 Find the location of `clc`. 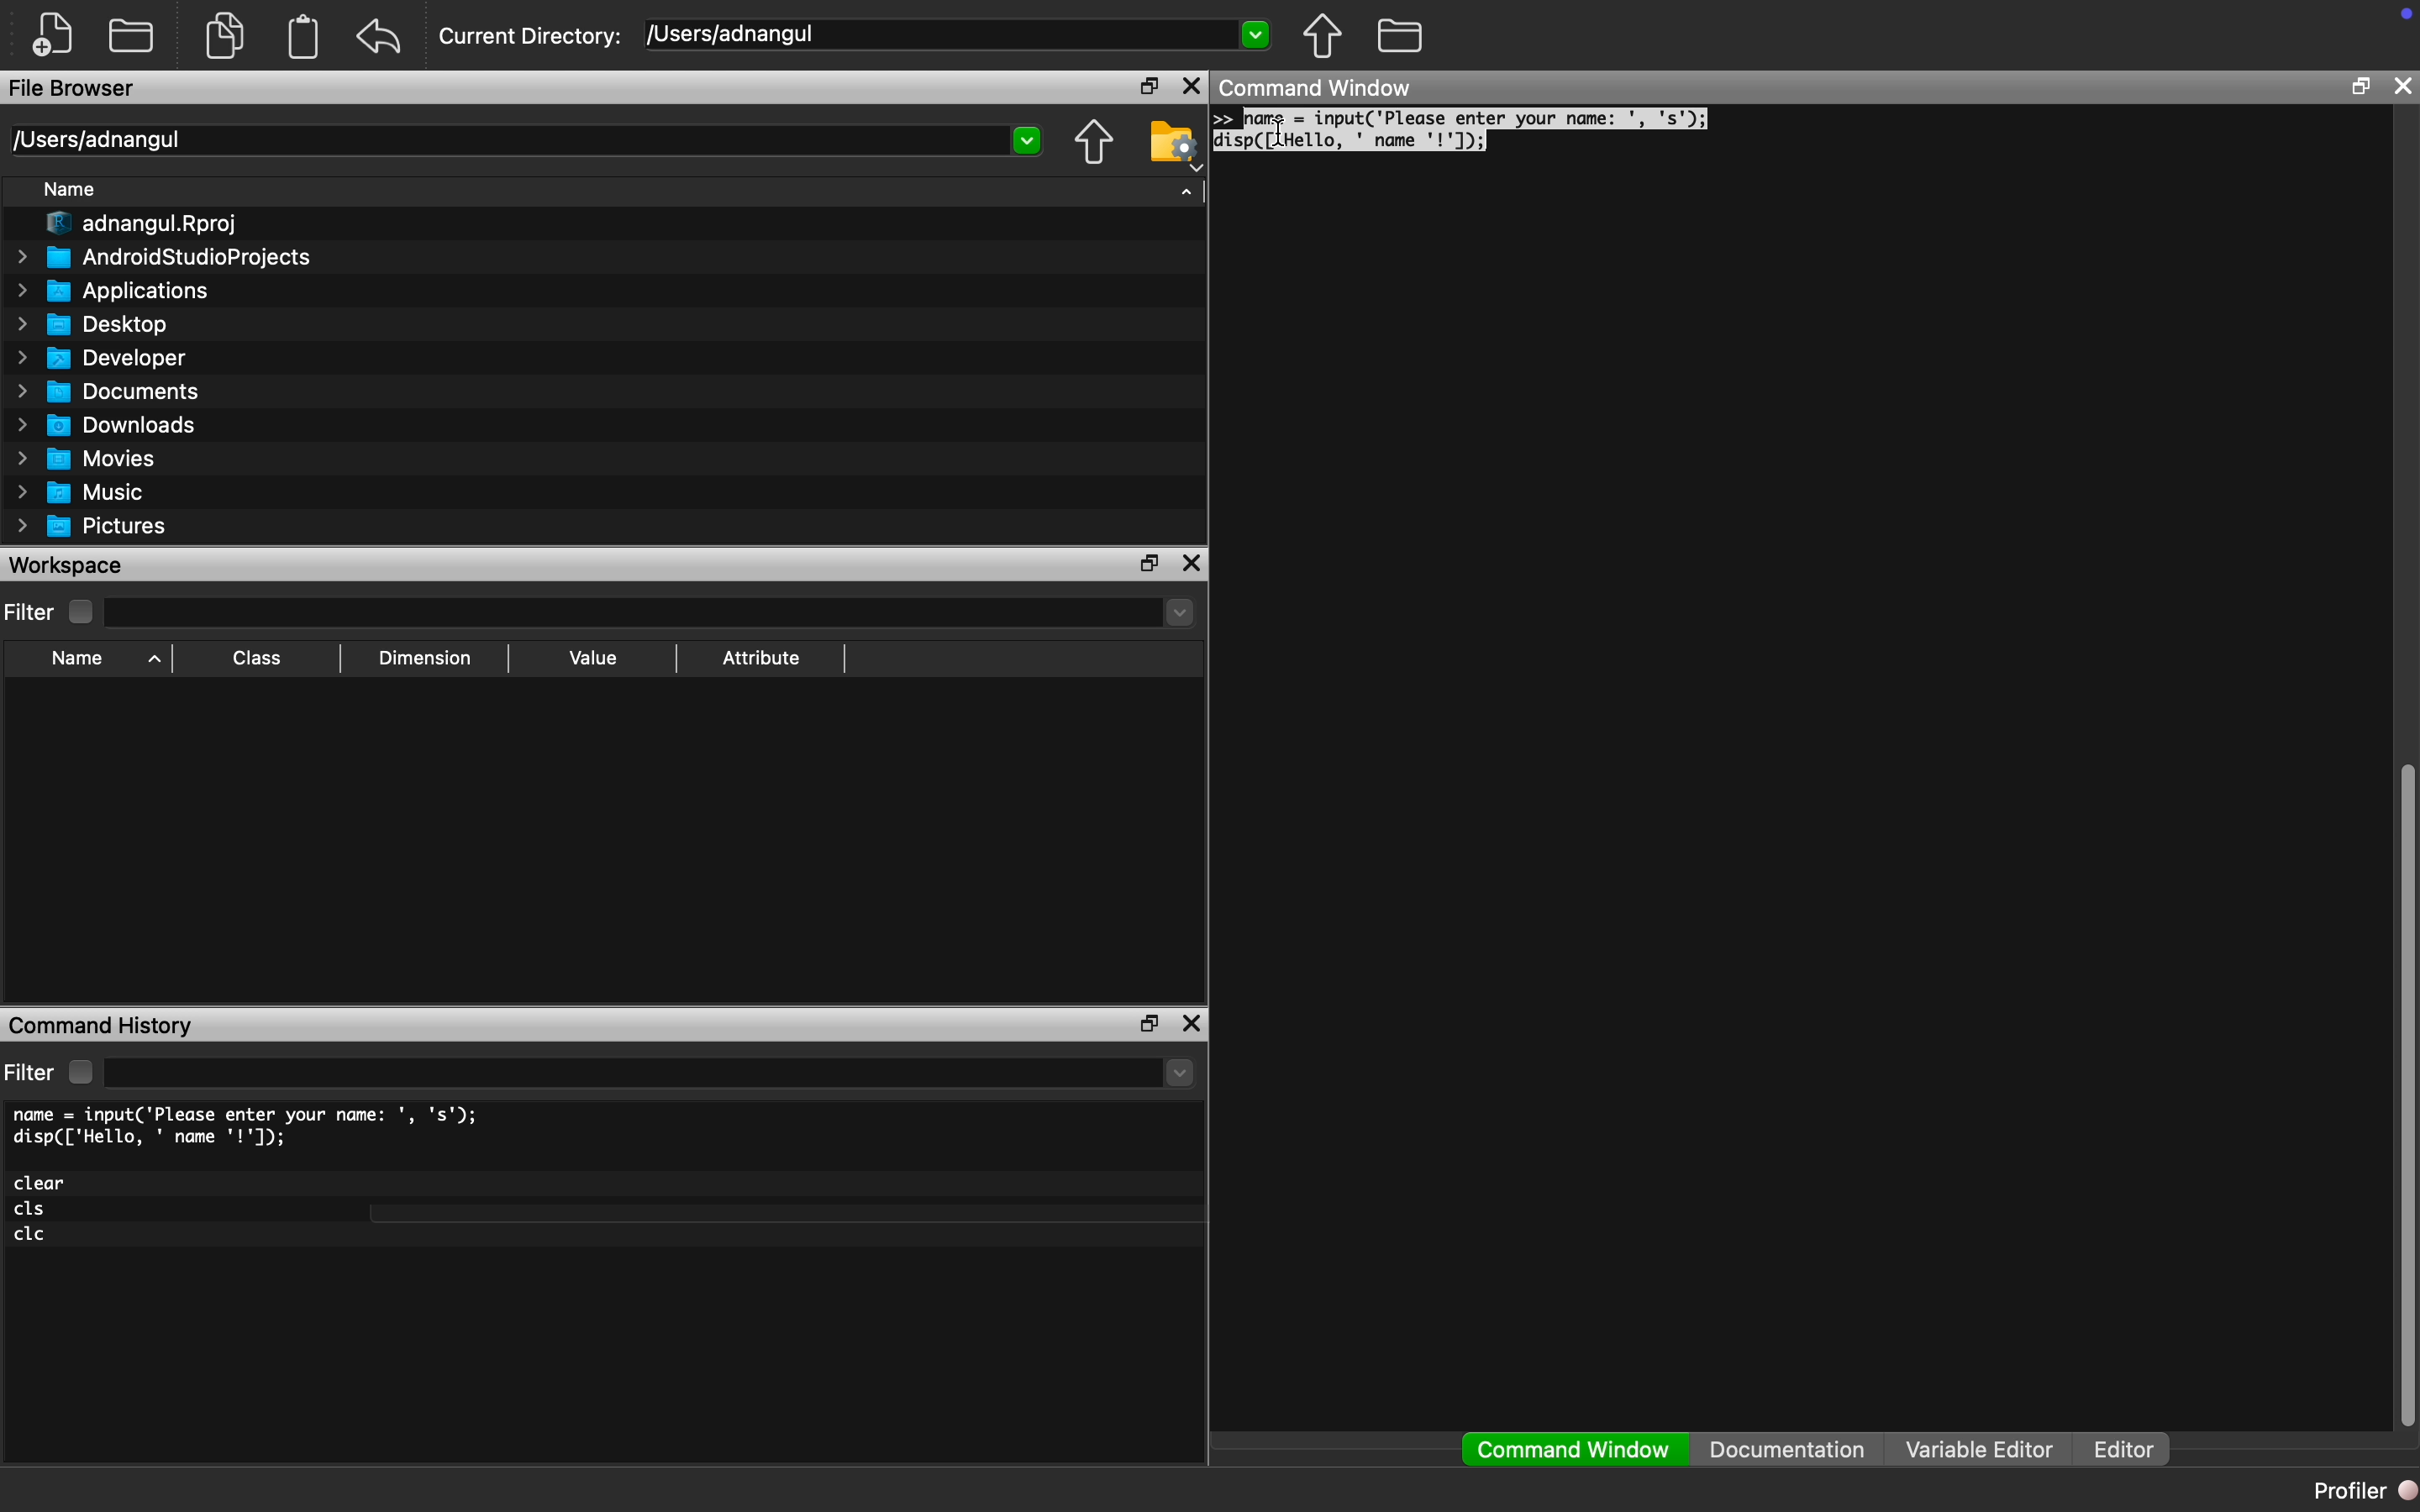

clc is located at coordinates (32, 1235).